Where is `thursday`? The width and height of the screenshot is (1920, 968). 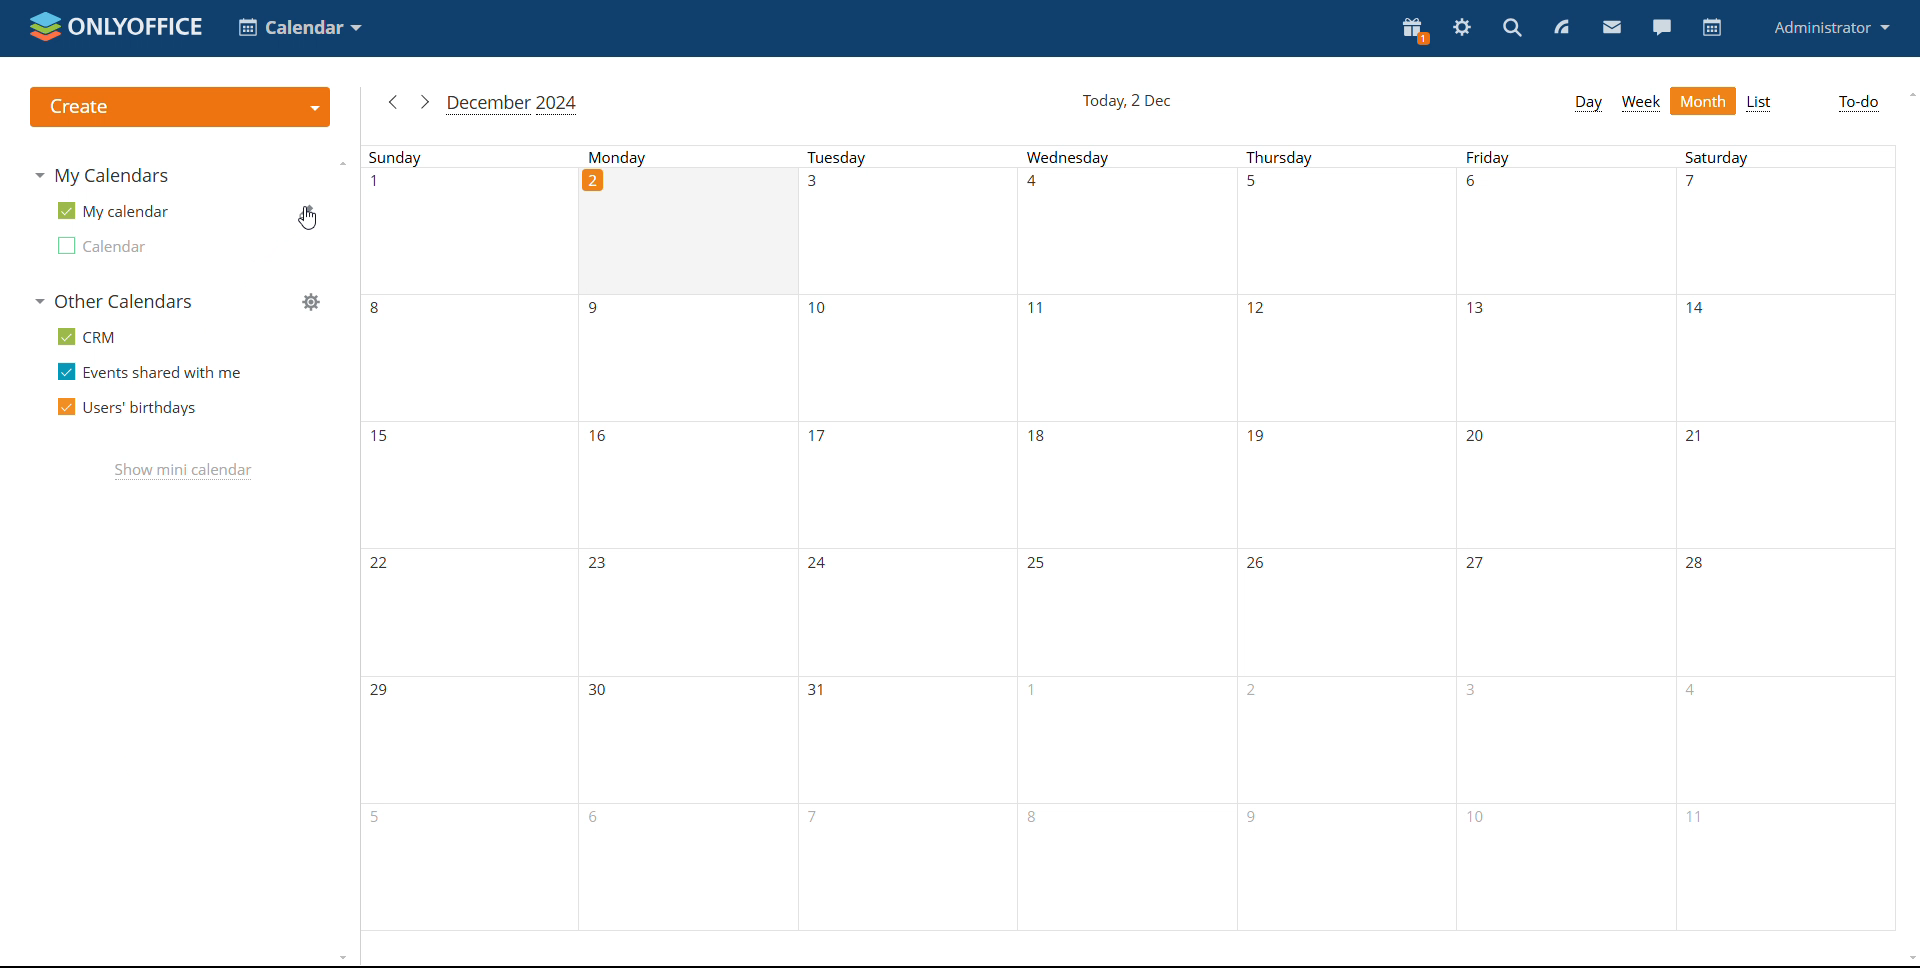 thursday is located at coordinates (1343, 549).